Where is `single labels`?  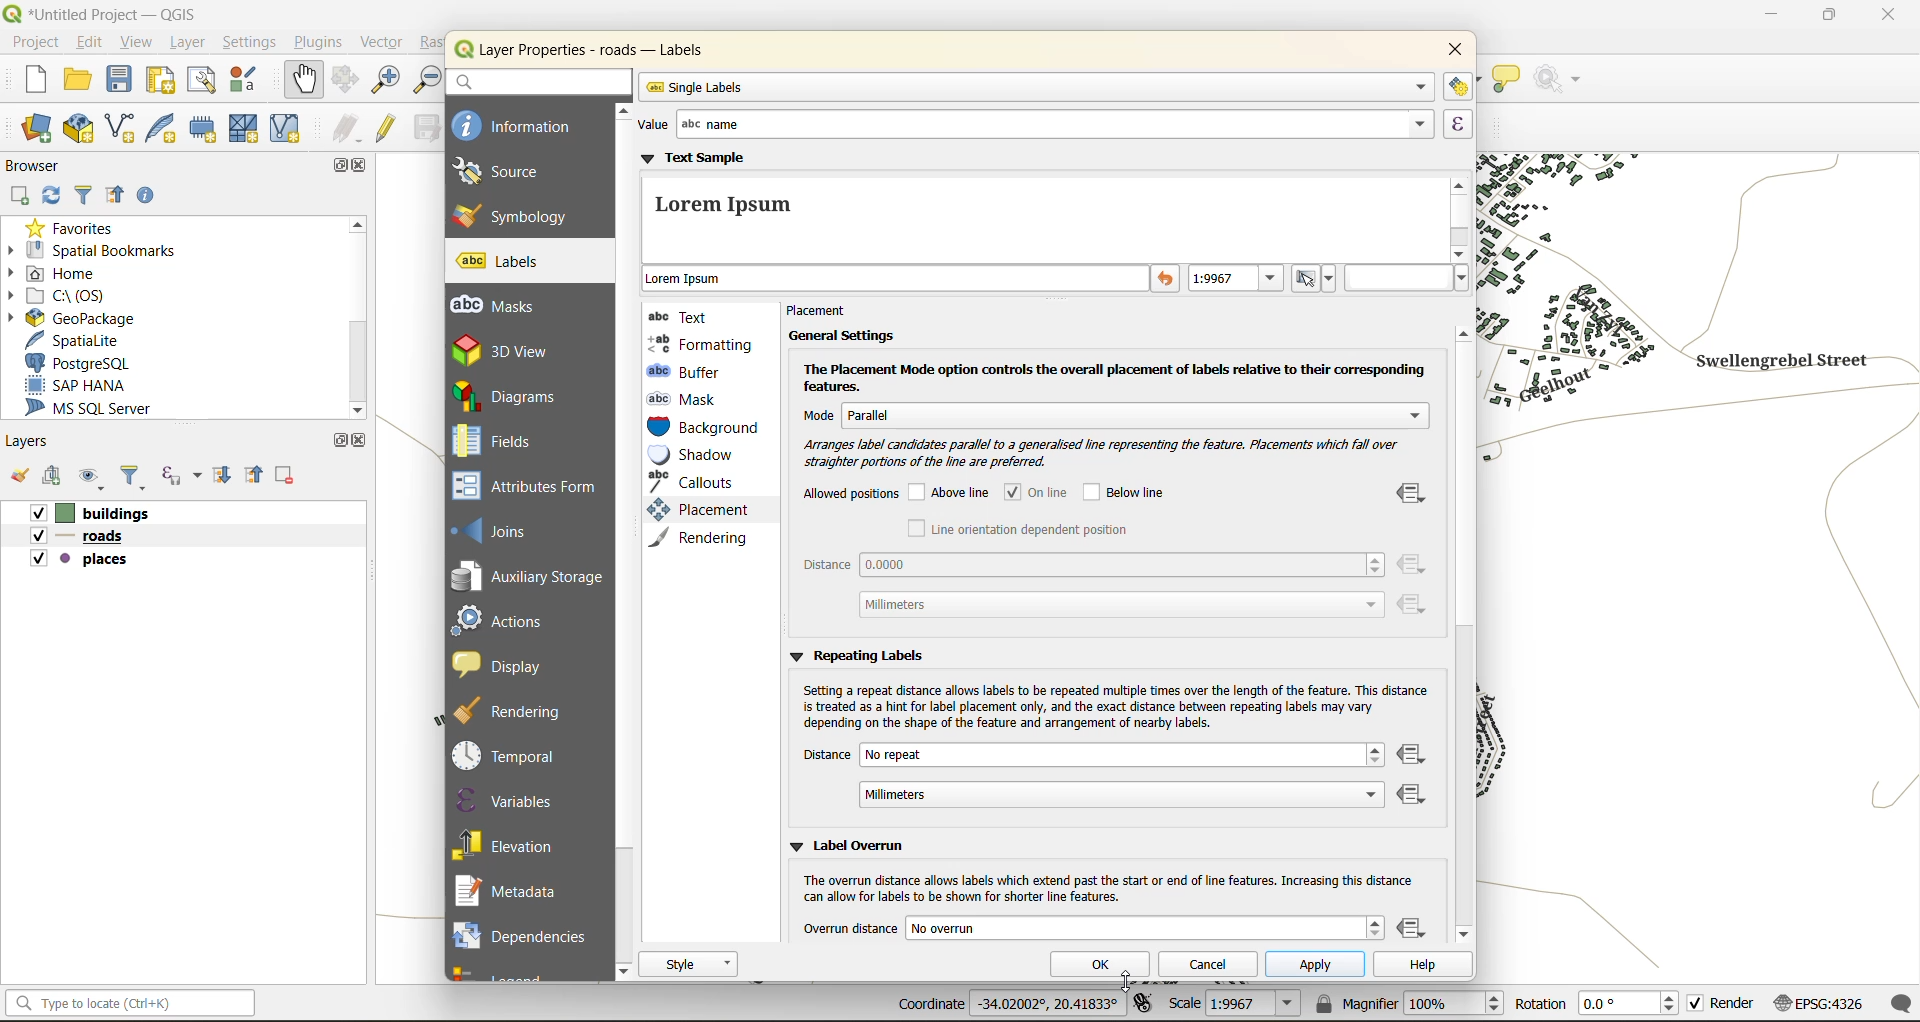 single labels is located at coordinates (1036, 87).